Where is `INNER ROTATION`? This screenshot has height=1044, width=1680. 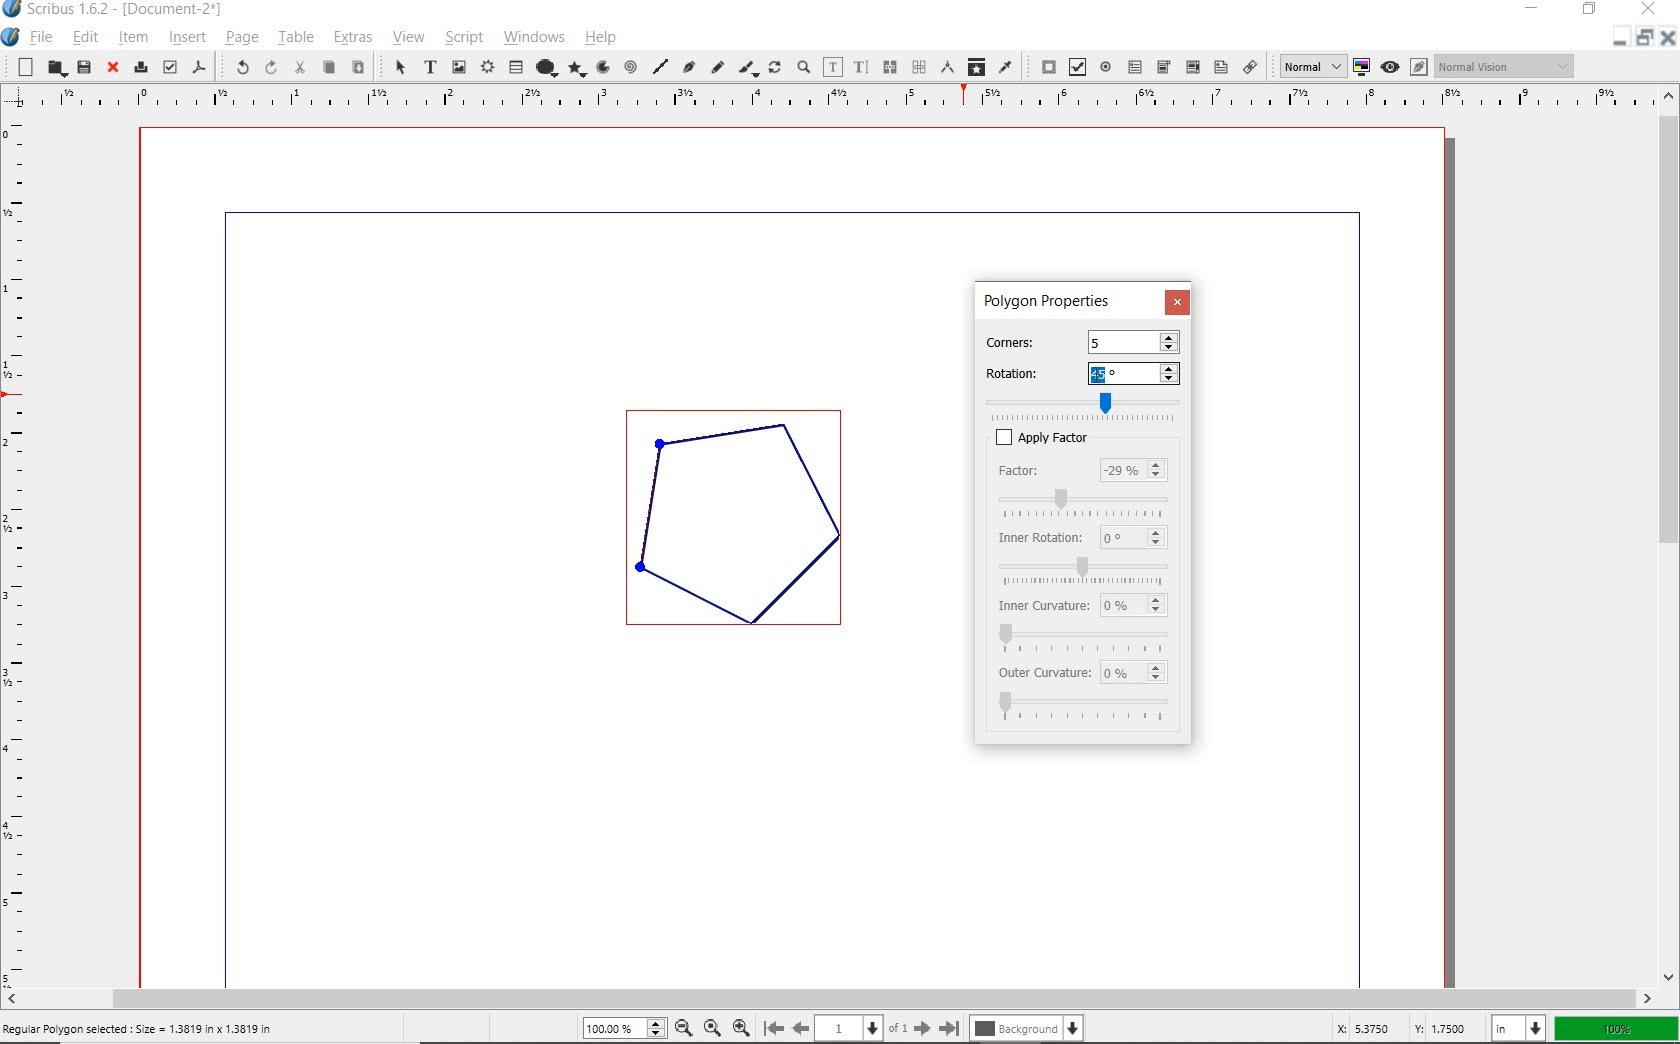 INNER ROTATION is located at coordinates (1038, 536).